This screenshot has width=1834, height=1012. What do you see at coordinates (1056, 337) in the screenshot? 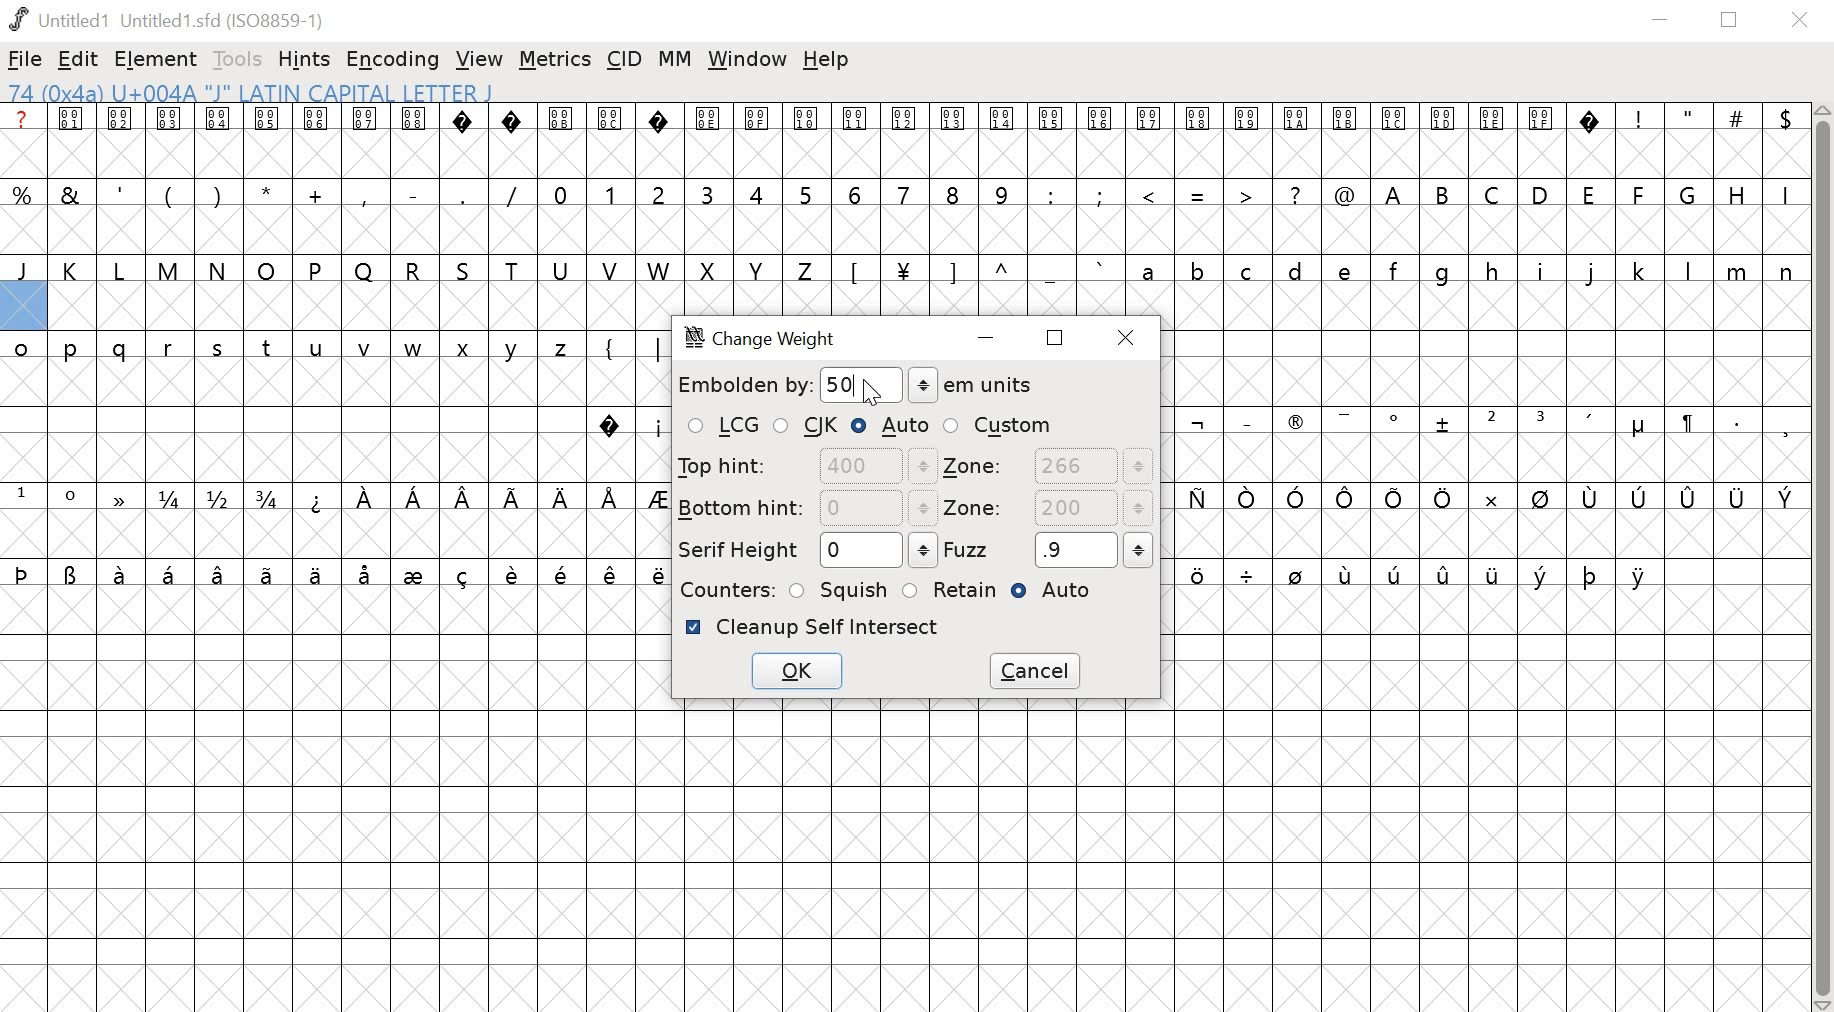
I see `restore down` at bounding box center [1056, 337].